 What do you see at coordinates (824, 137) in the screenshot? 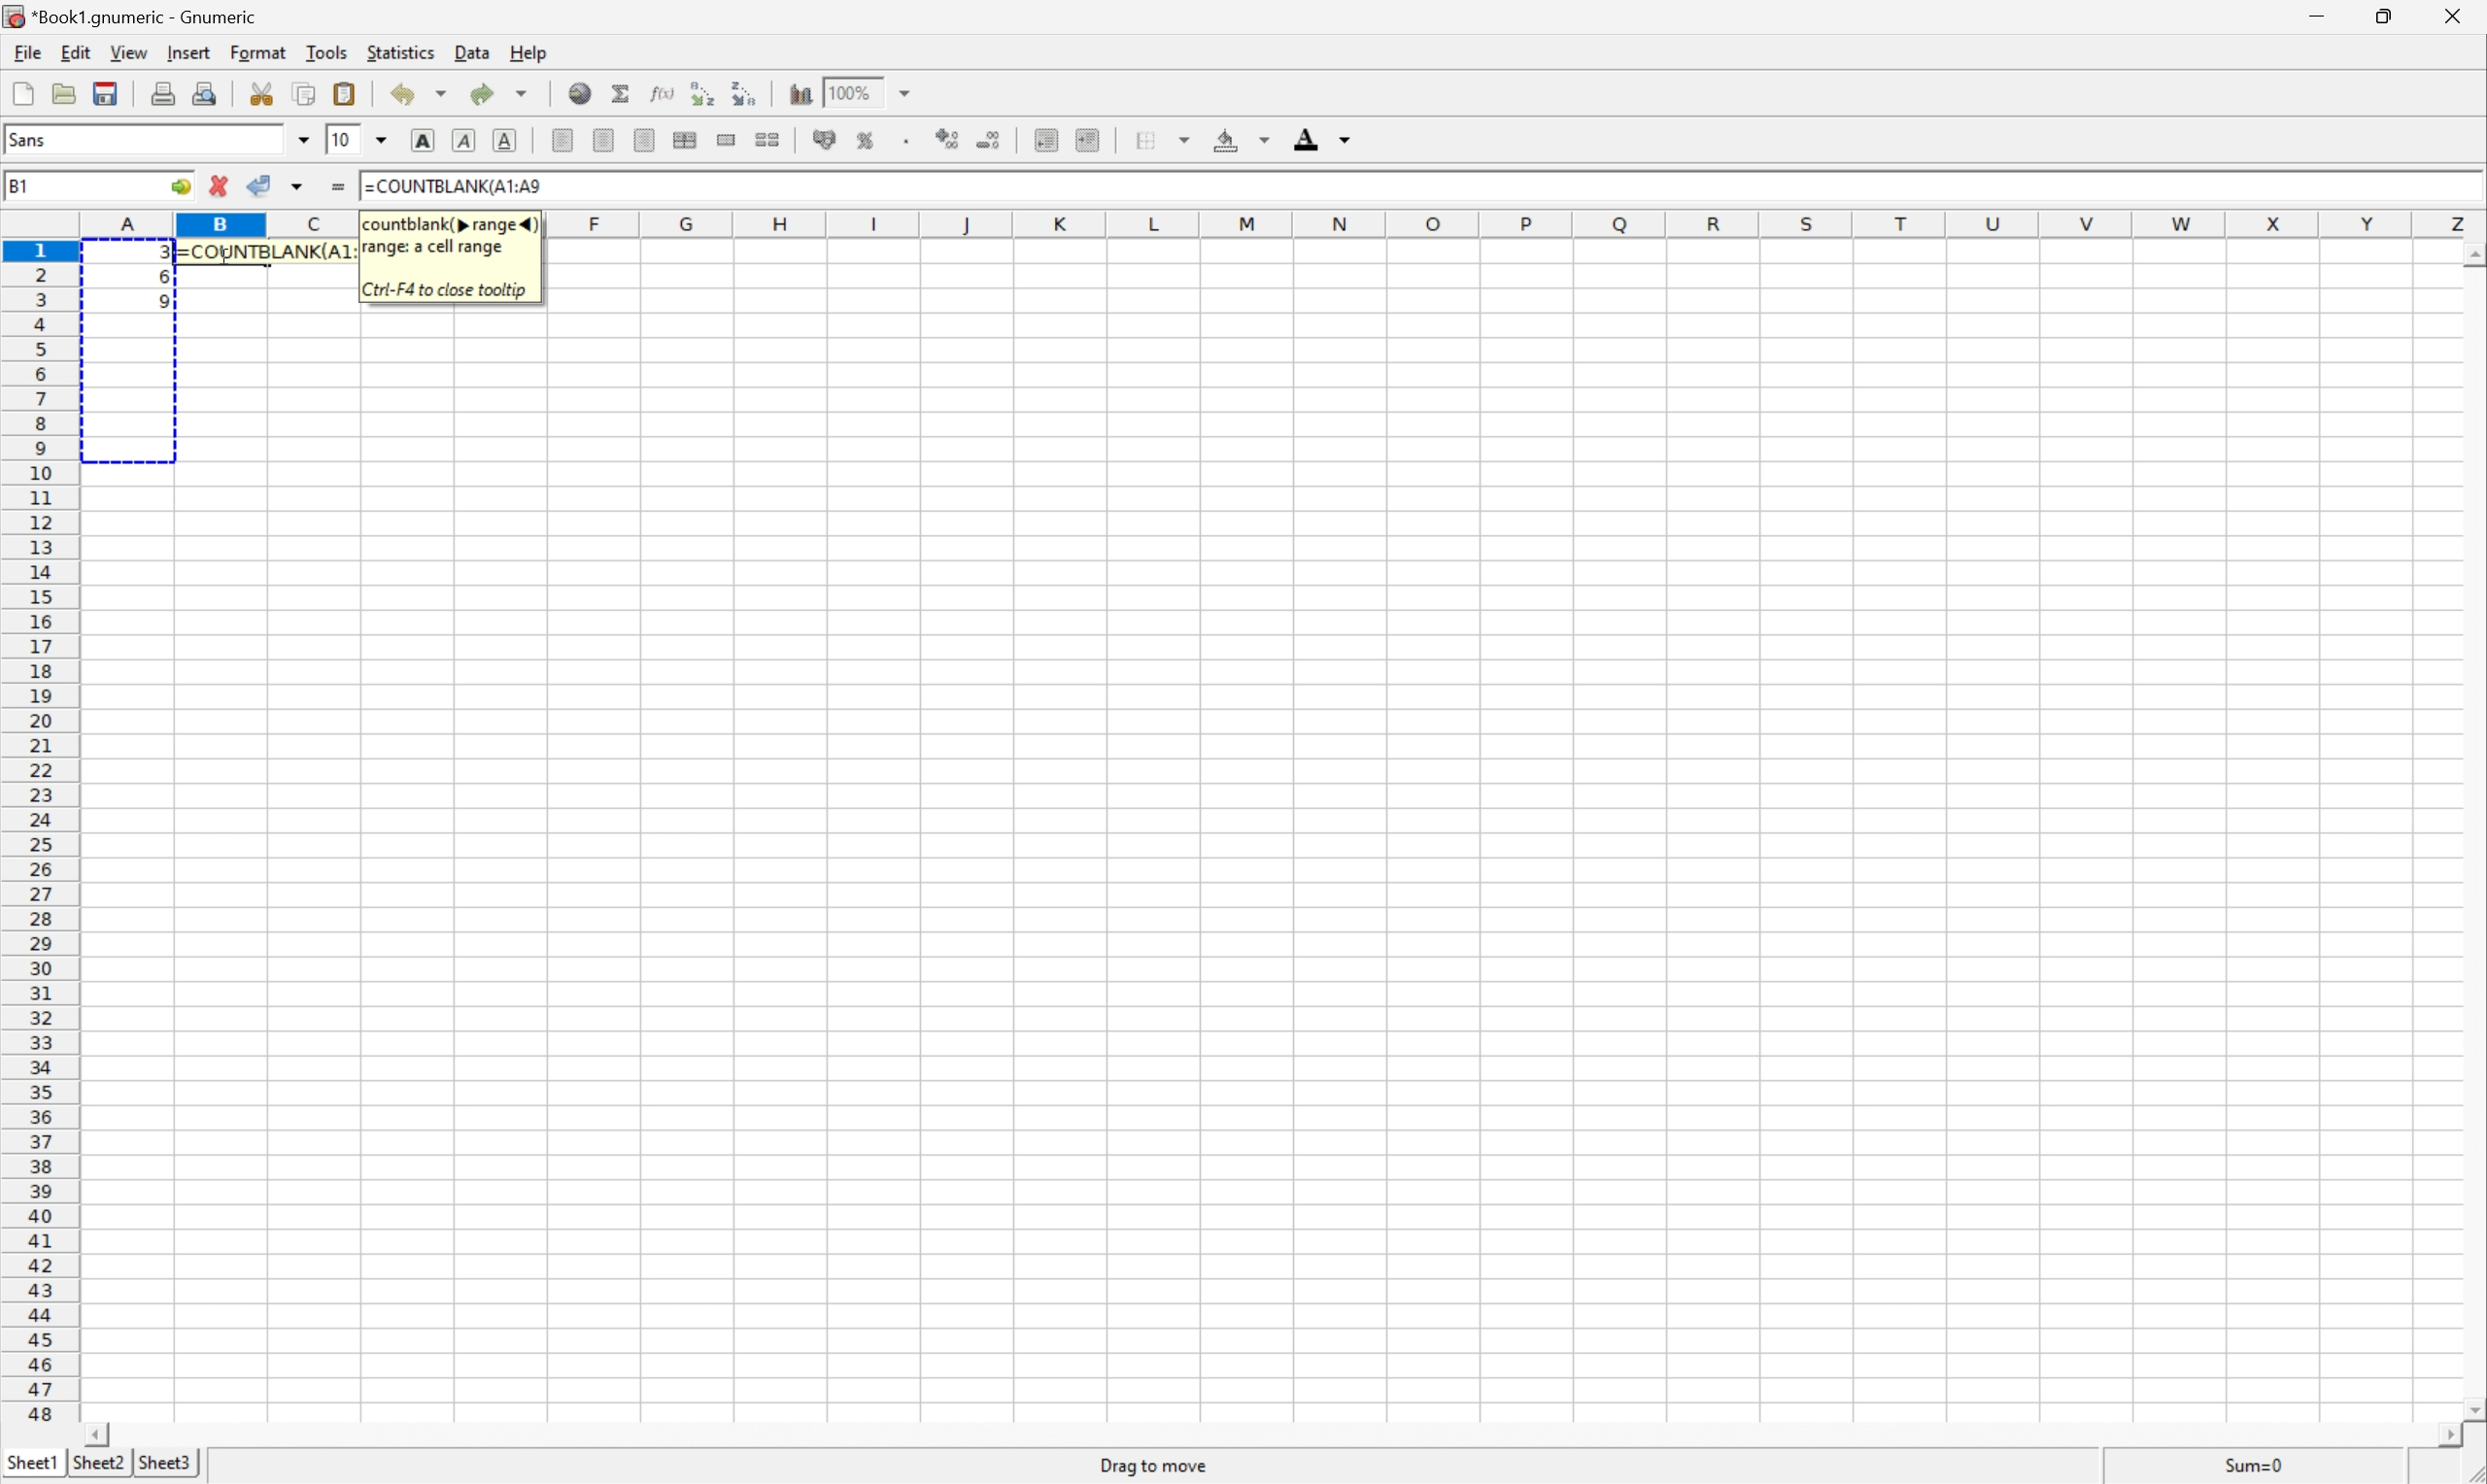
I see `Format the selection as accounting` at bounding box center [824, 137].